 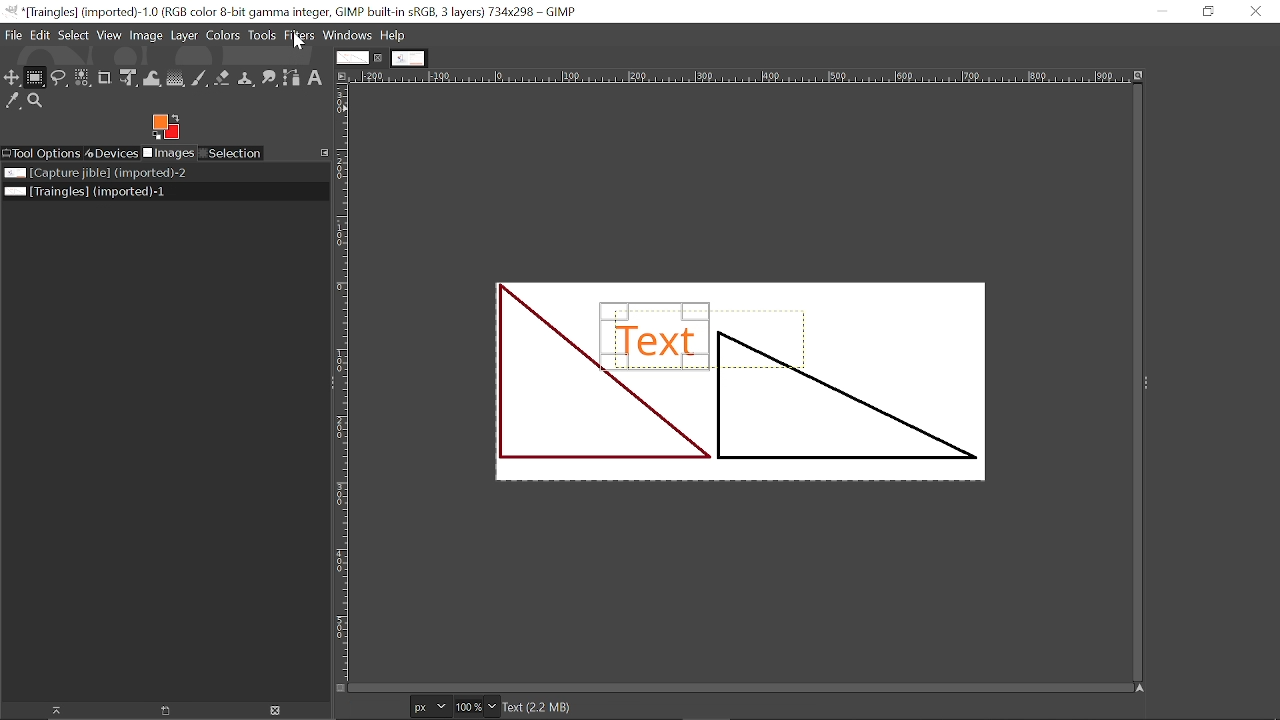 What do you see at coordinates (351, 58) in the screenshot?
I see `Current tab` at bounding box center [351, 58].